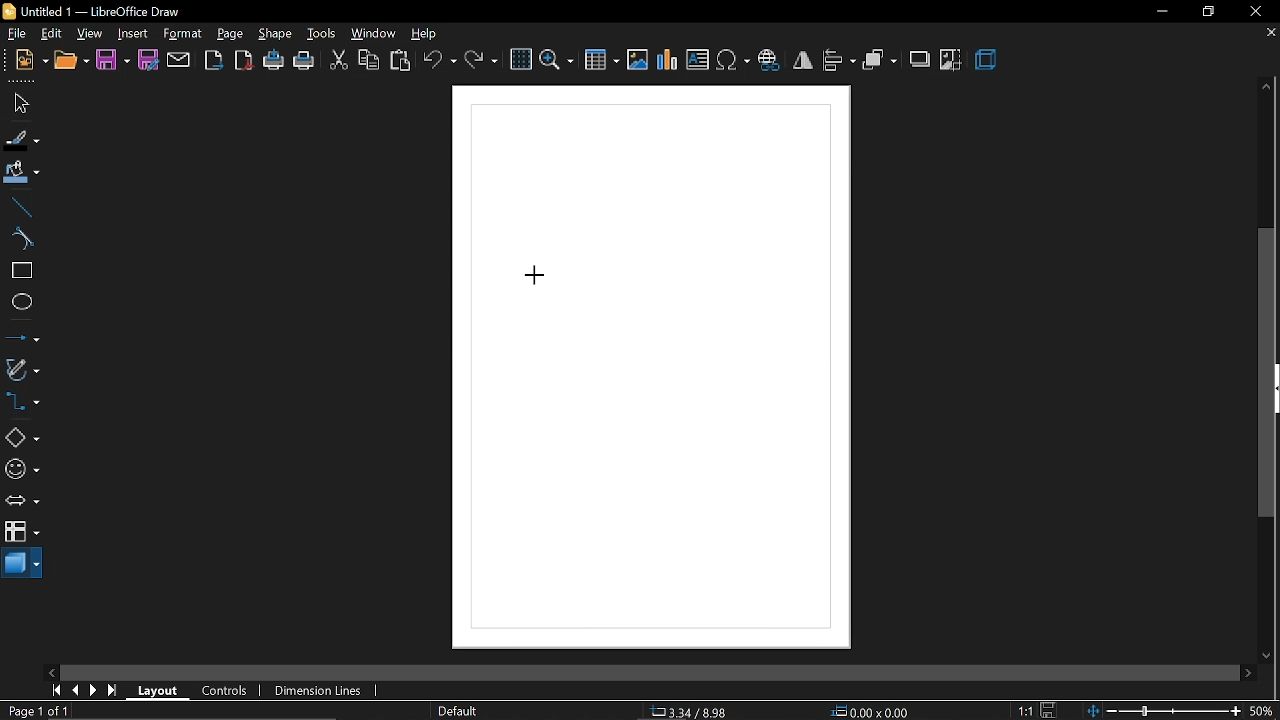  Describe the element at coordinates (8, 11) in the screenshot. I see `icon` at that location.